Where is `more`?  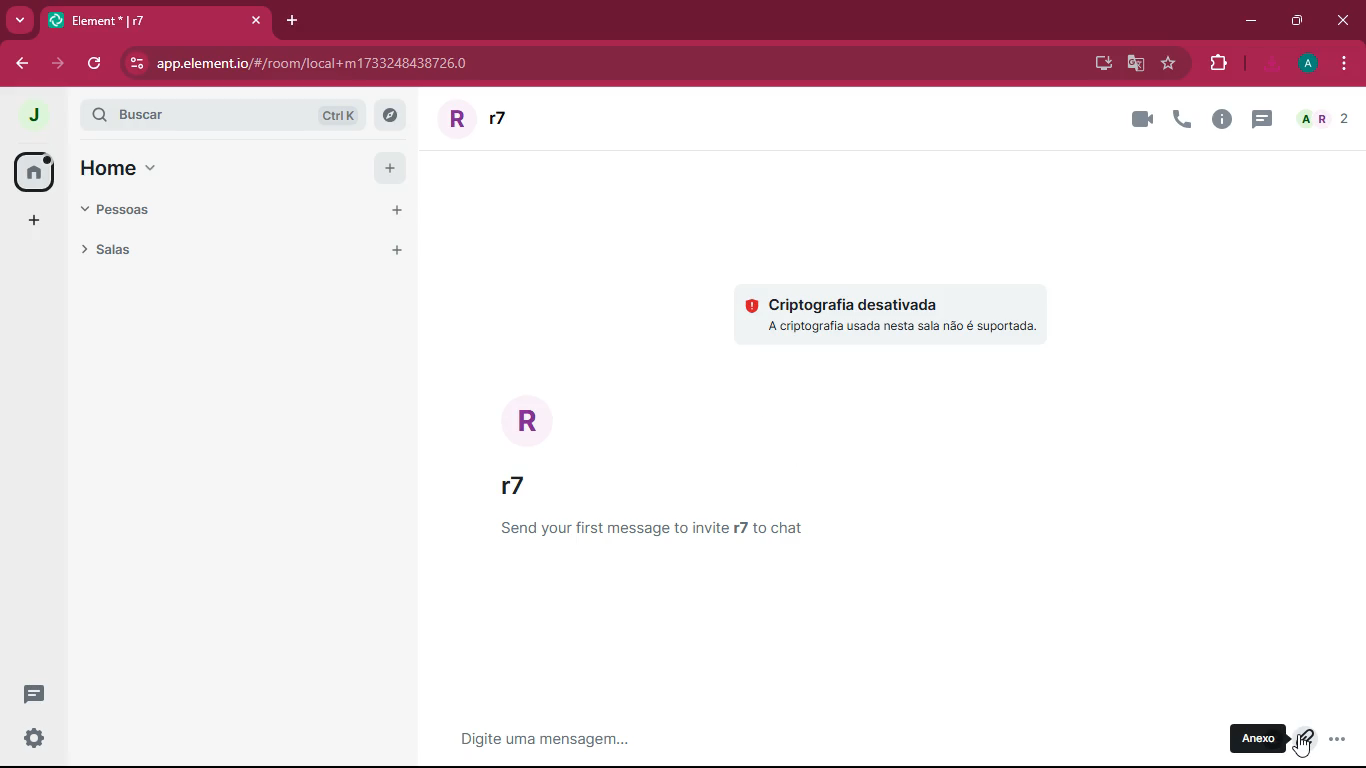 more is located at coordinates (1339, 740).